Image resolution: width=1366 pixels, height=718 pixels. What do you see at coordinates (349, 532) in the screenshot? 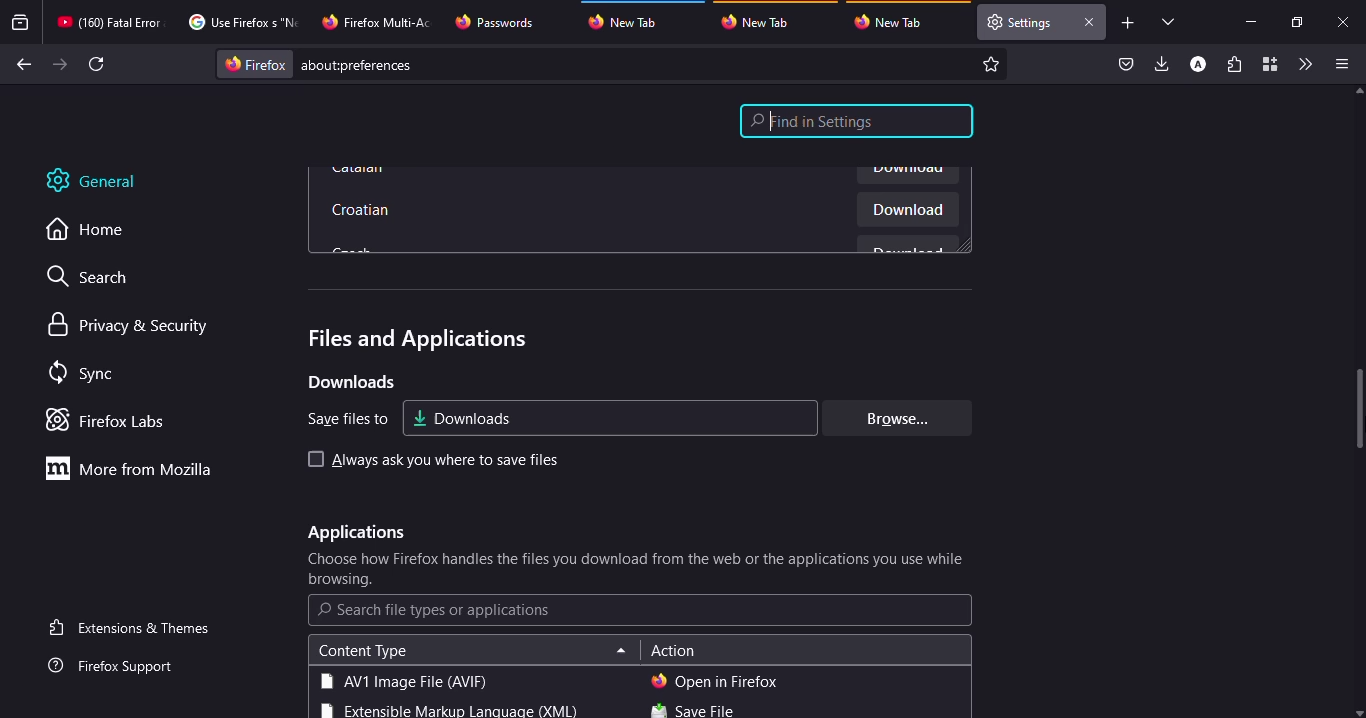
I see `apps` at bounding box center [349, 532].